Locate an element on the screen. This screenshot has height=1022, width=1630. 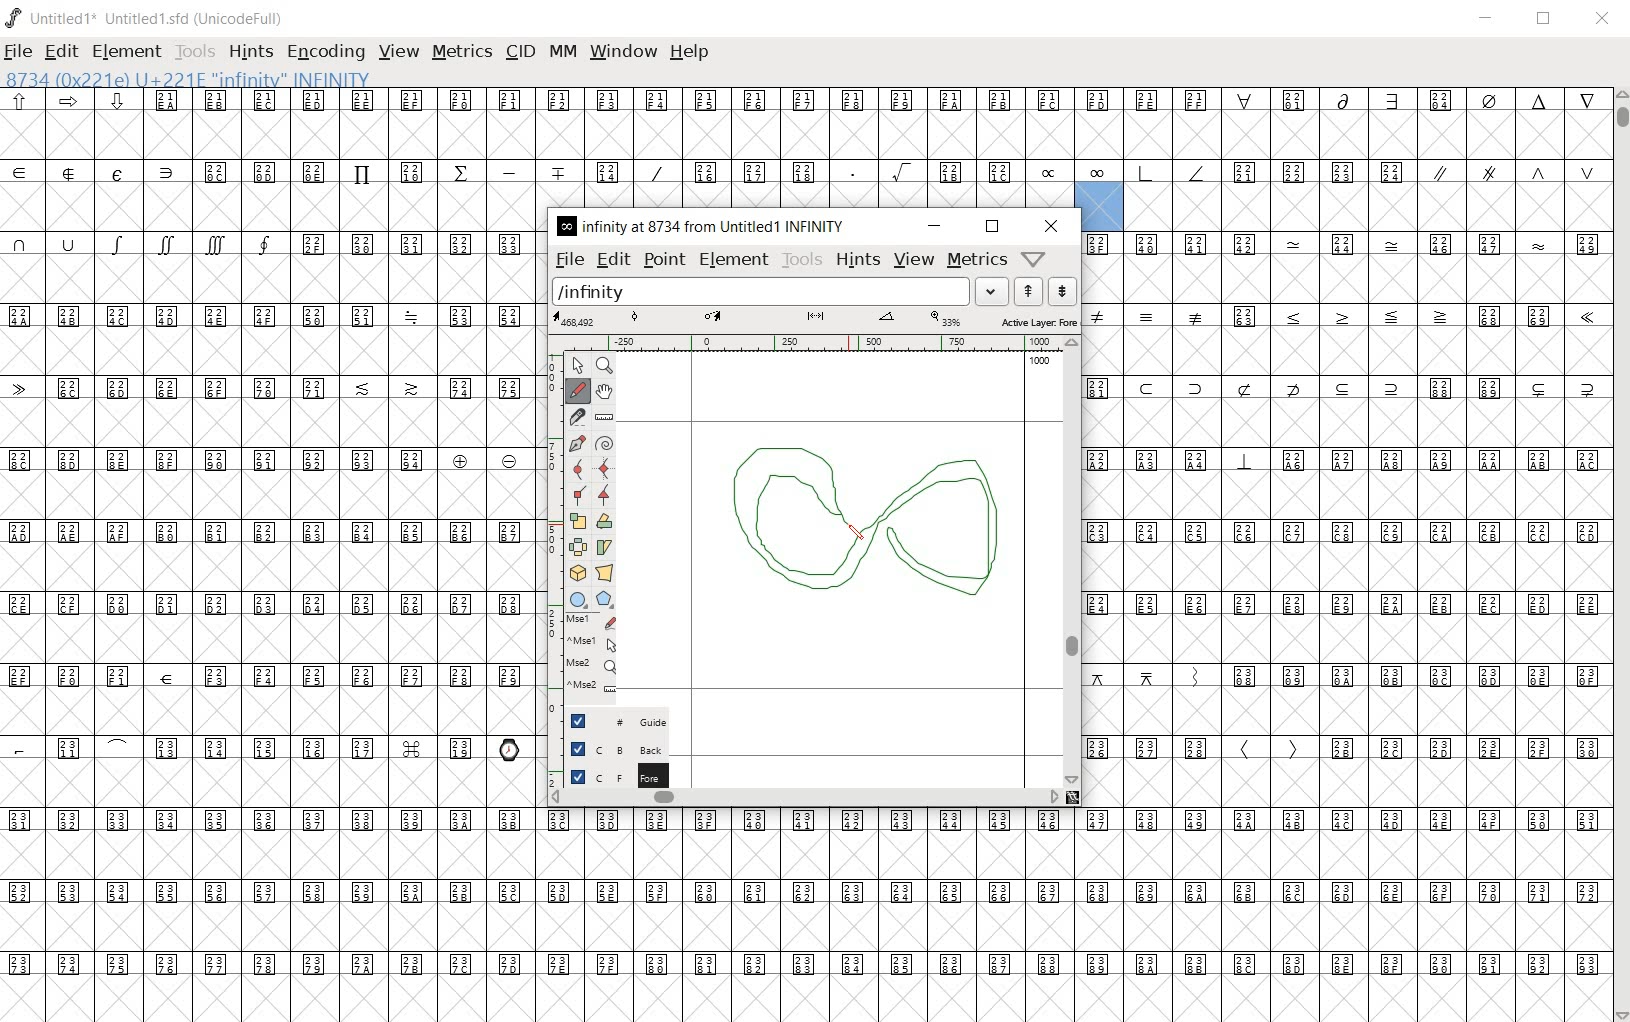
point is located at coordinates (663, 260).